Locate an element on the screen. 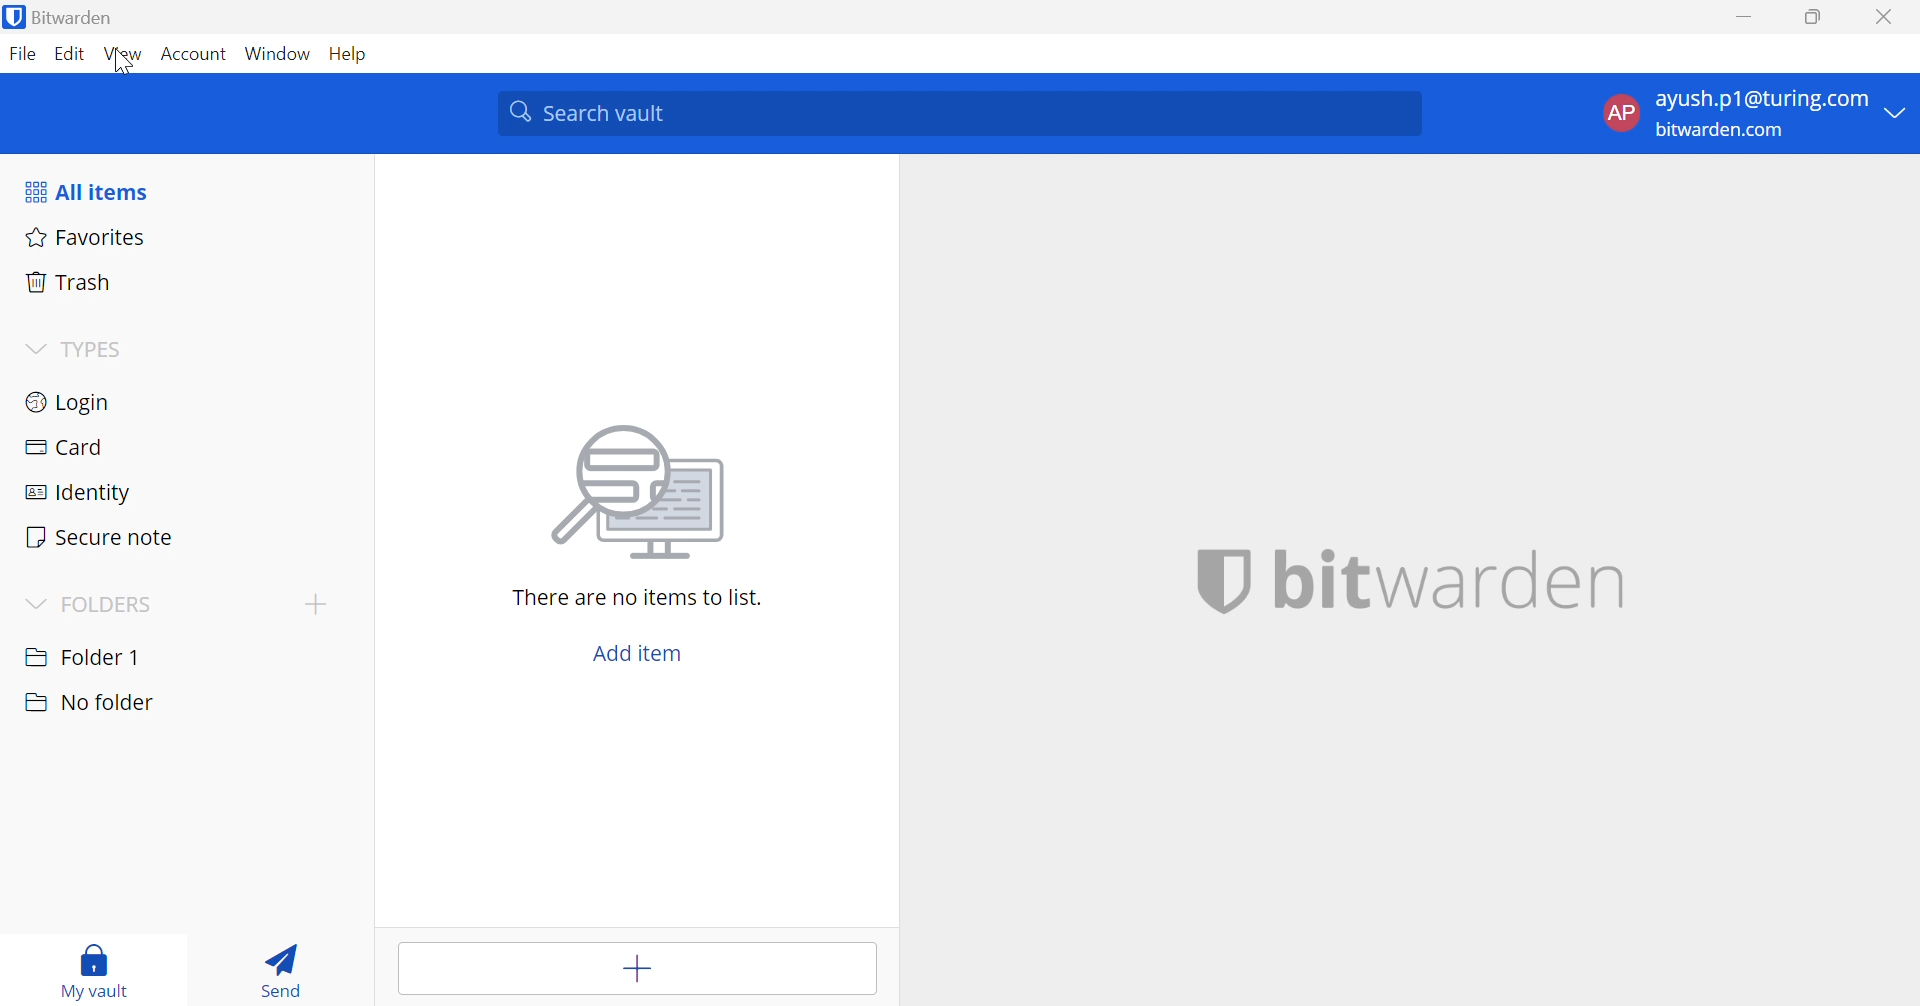  Identity is located at coordinates (79, 494).